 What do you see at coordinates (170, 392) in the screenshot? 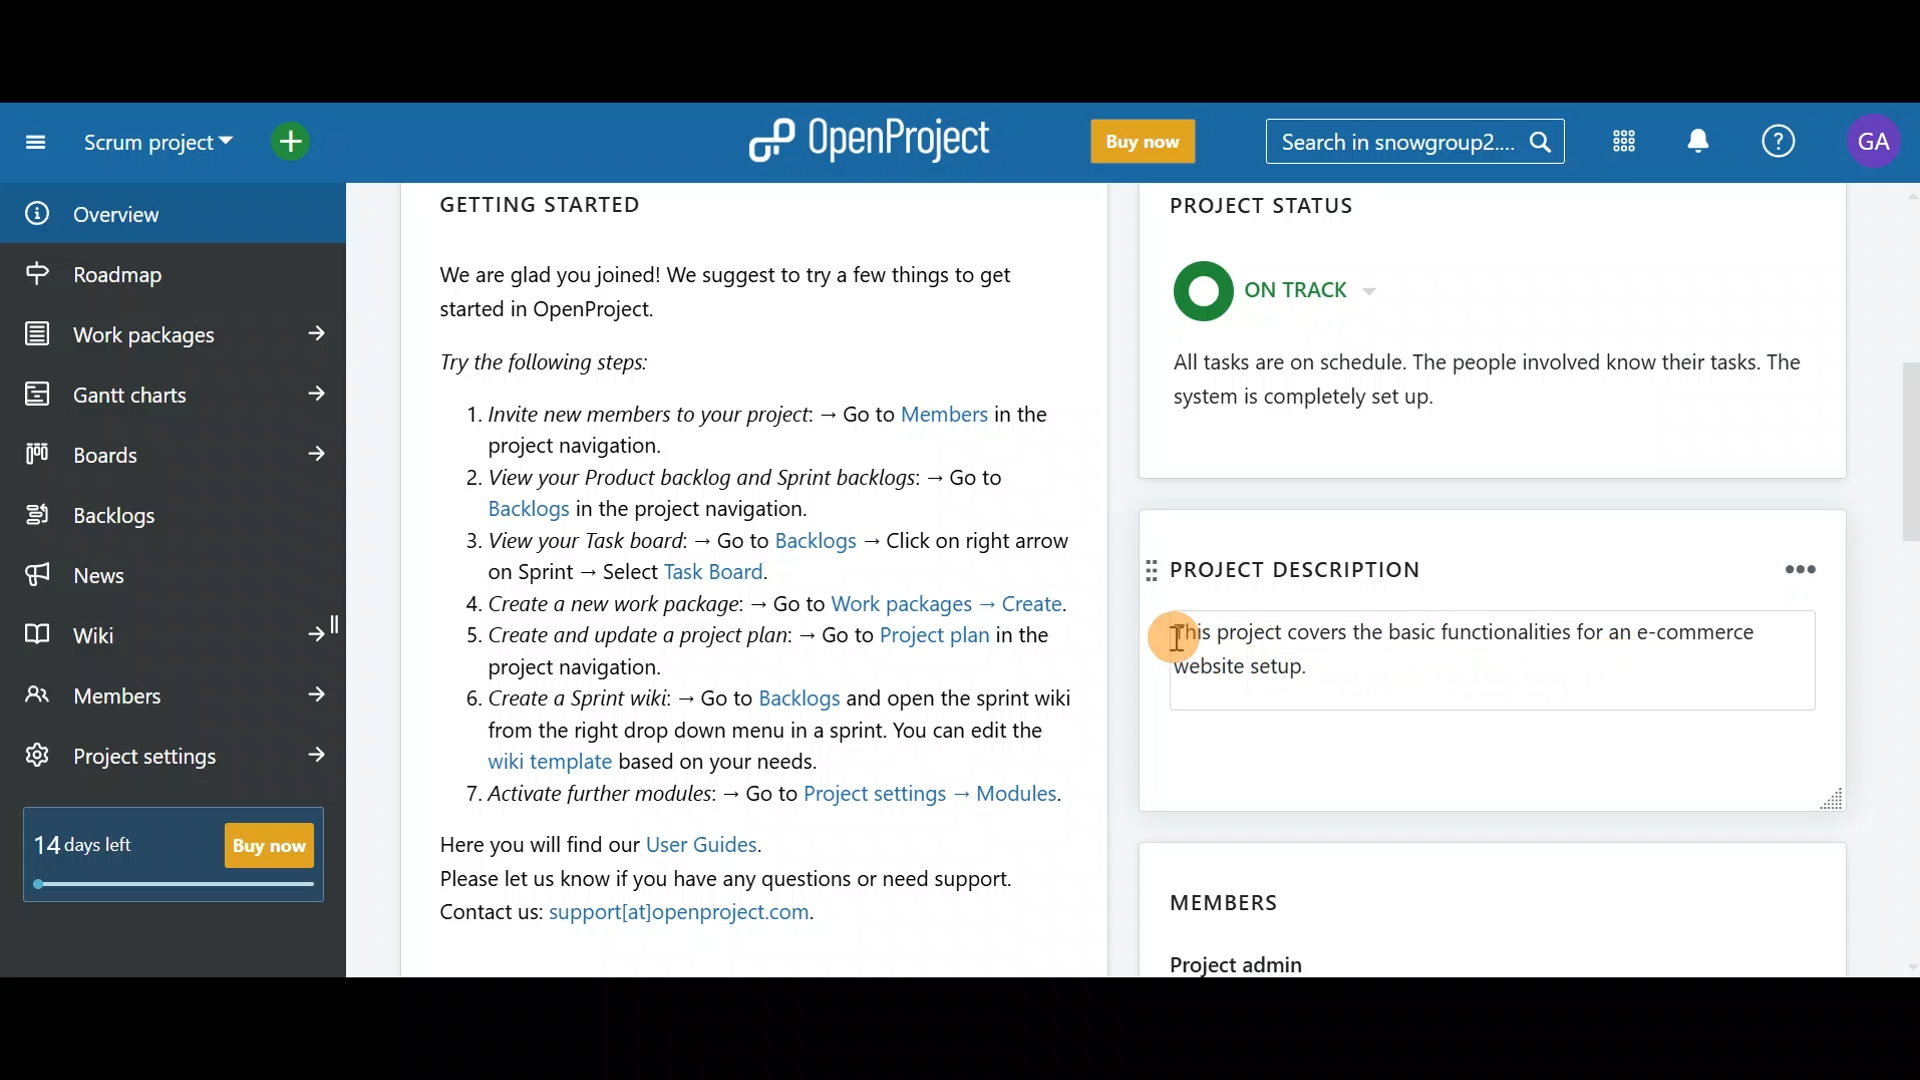
I see `Gantt charts` at bounding box center [170, 392].